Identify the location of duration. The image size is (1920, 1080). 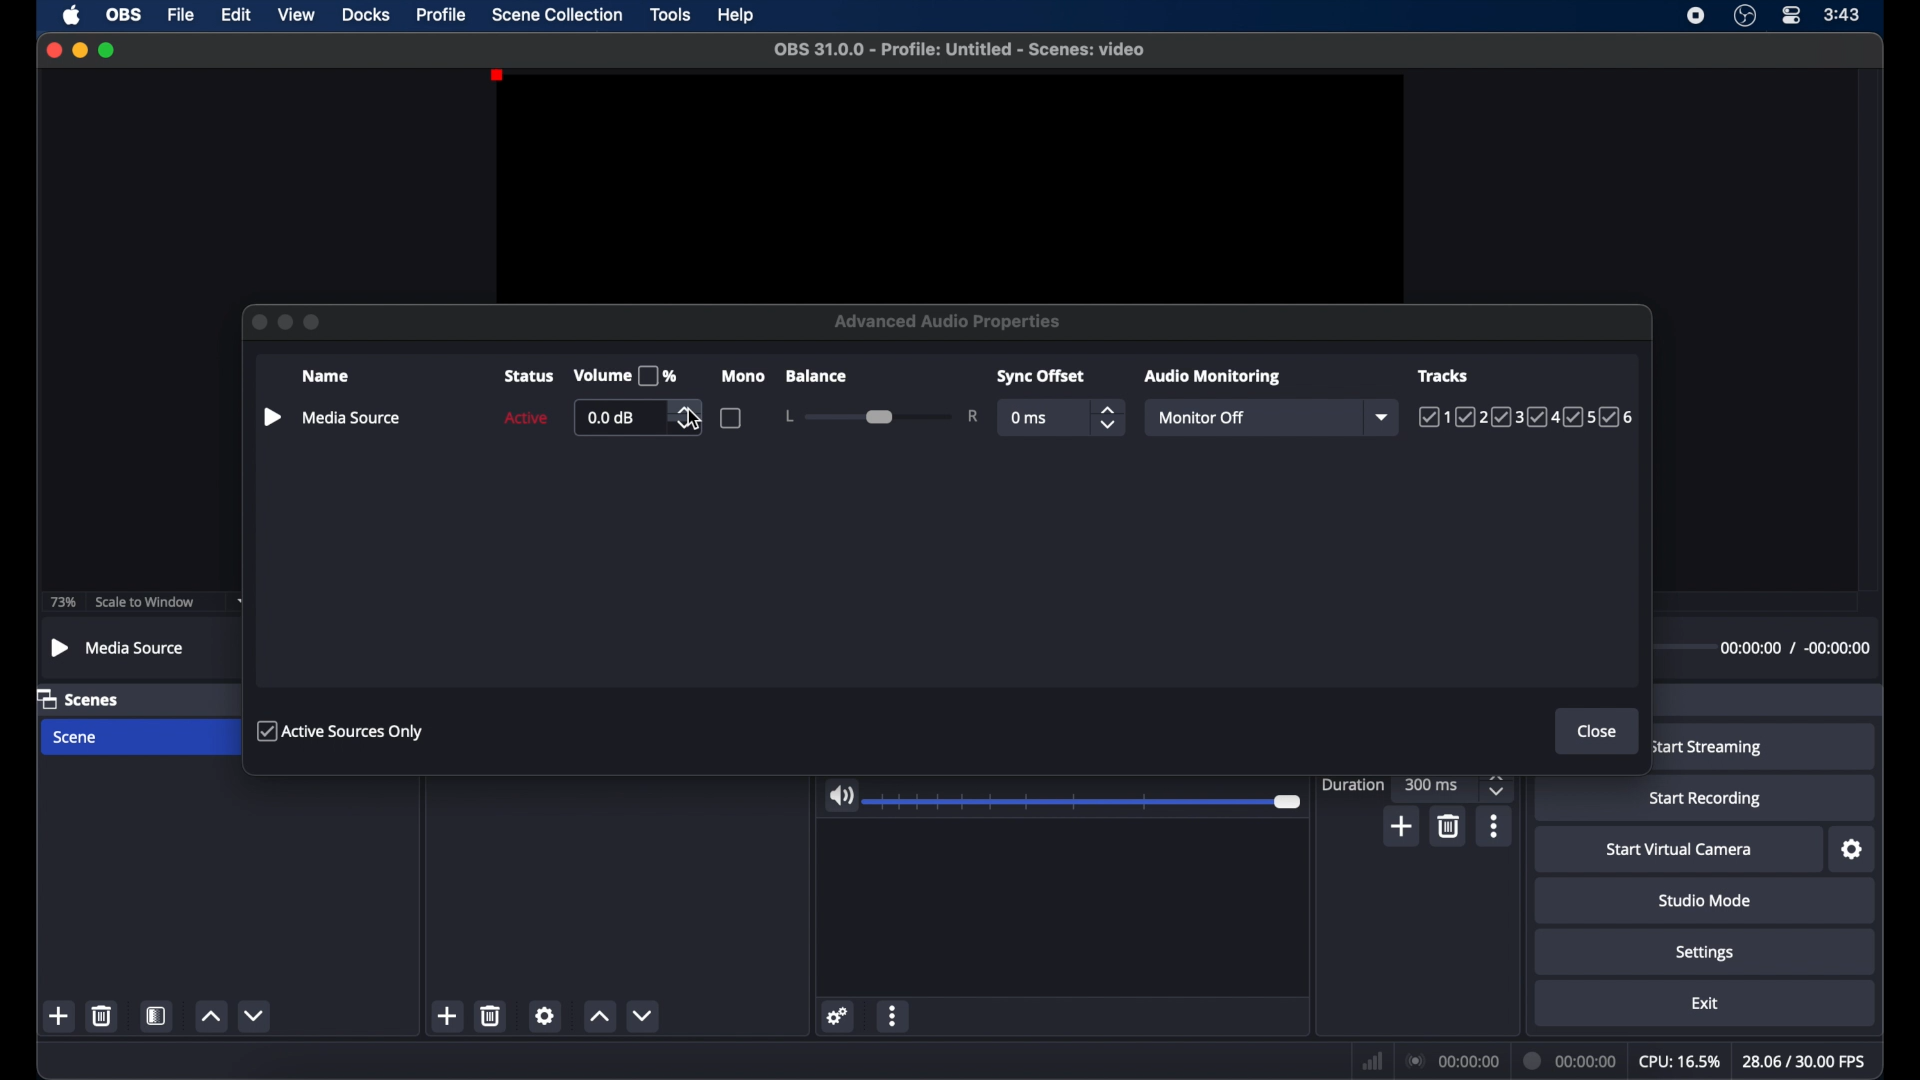
(1354, 786).